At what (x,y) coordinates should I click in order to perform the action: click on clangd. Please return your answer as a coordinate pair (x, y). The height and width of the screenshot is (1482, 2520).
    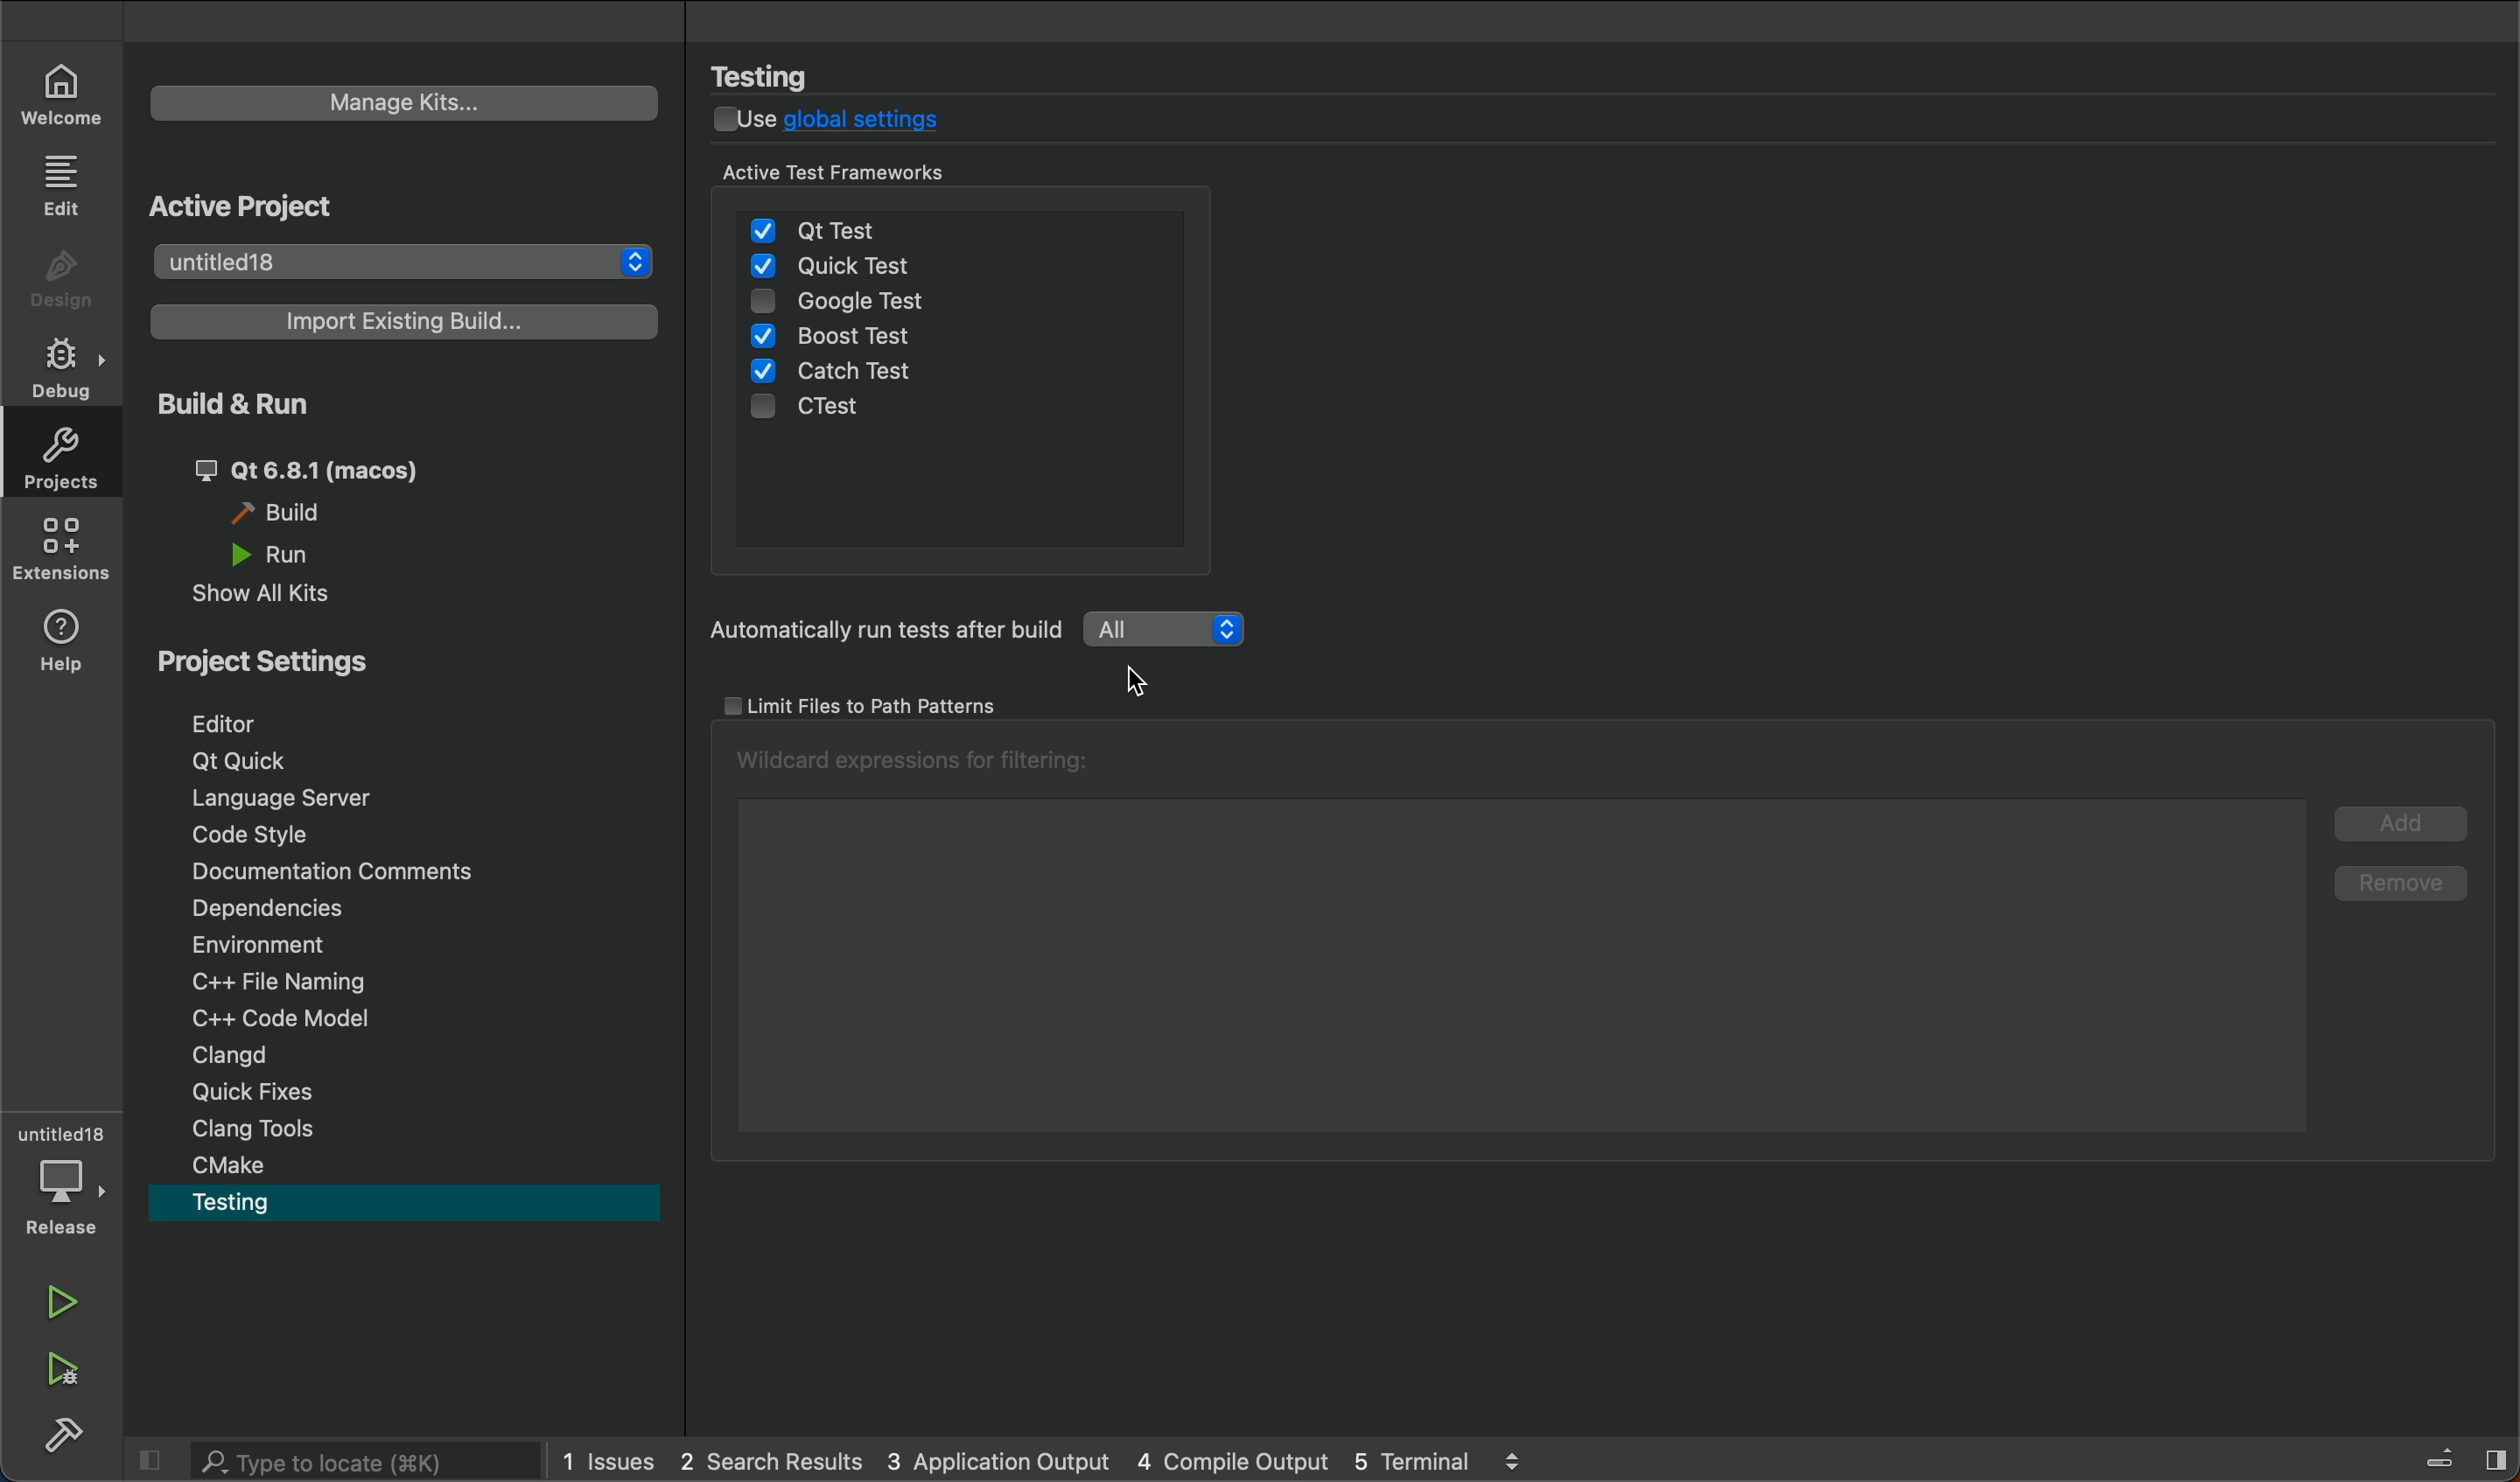
    Looking at the image, I should click on (268, 1054).